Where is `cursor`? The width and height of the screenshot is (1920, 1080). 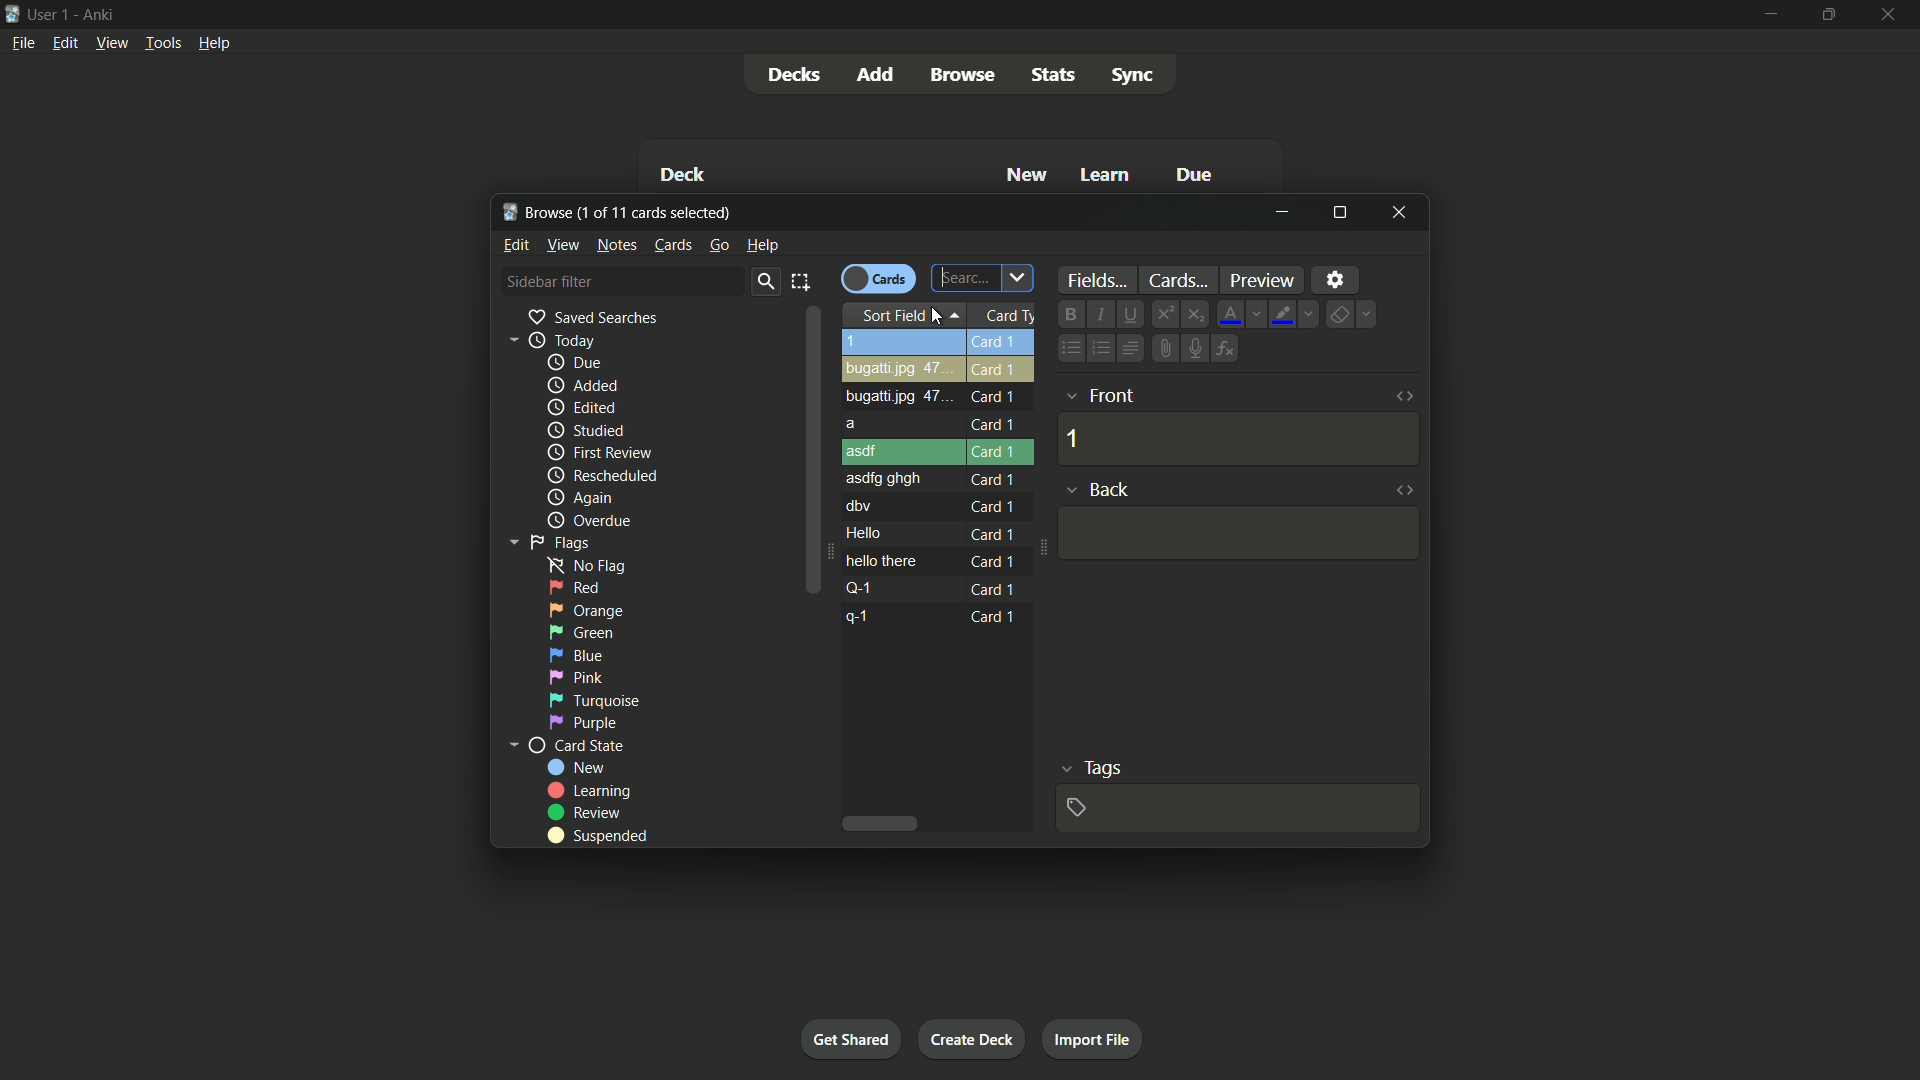 cursor is located at coordinates (943, 317).